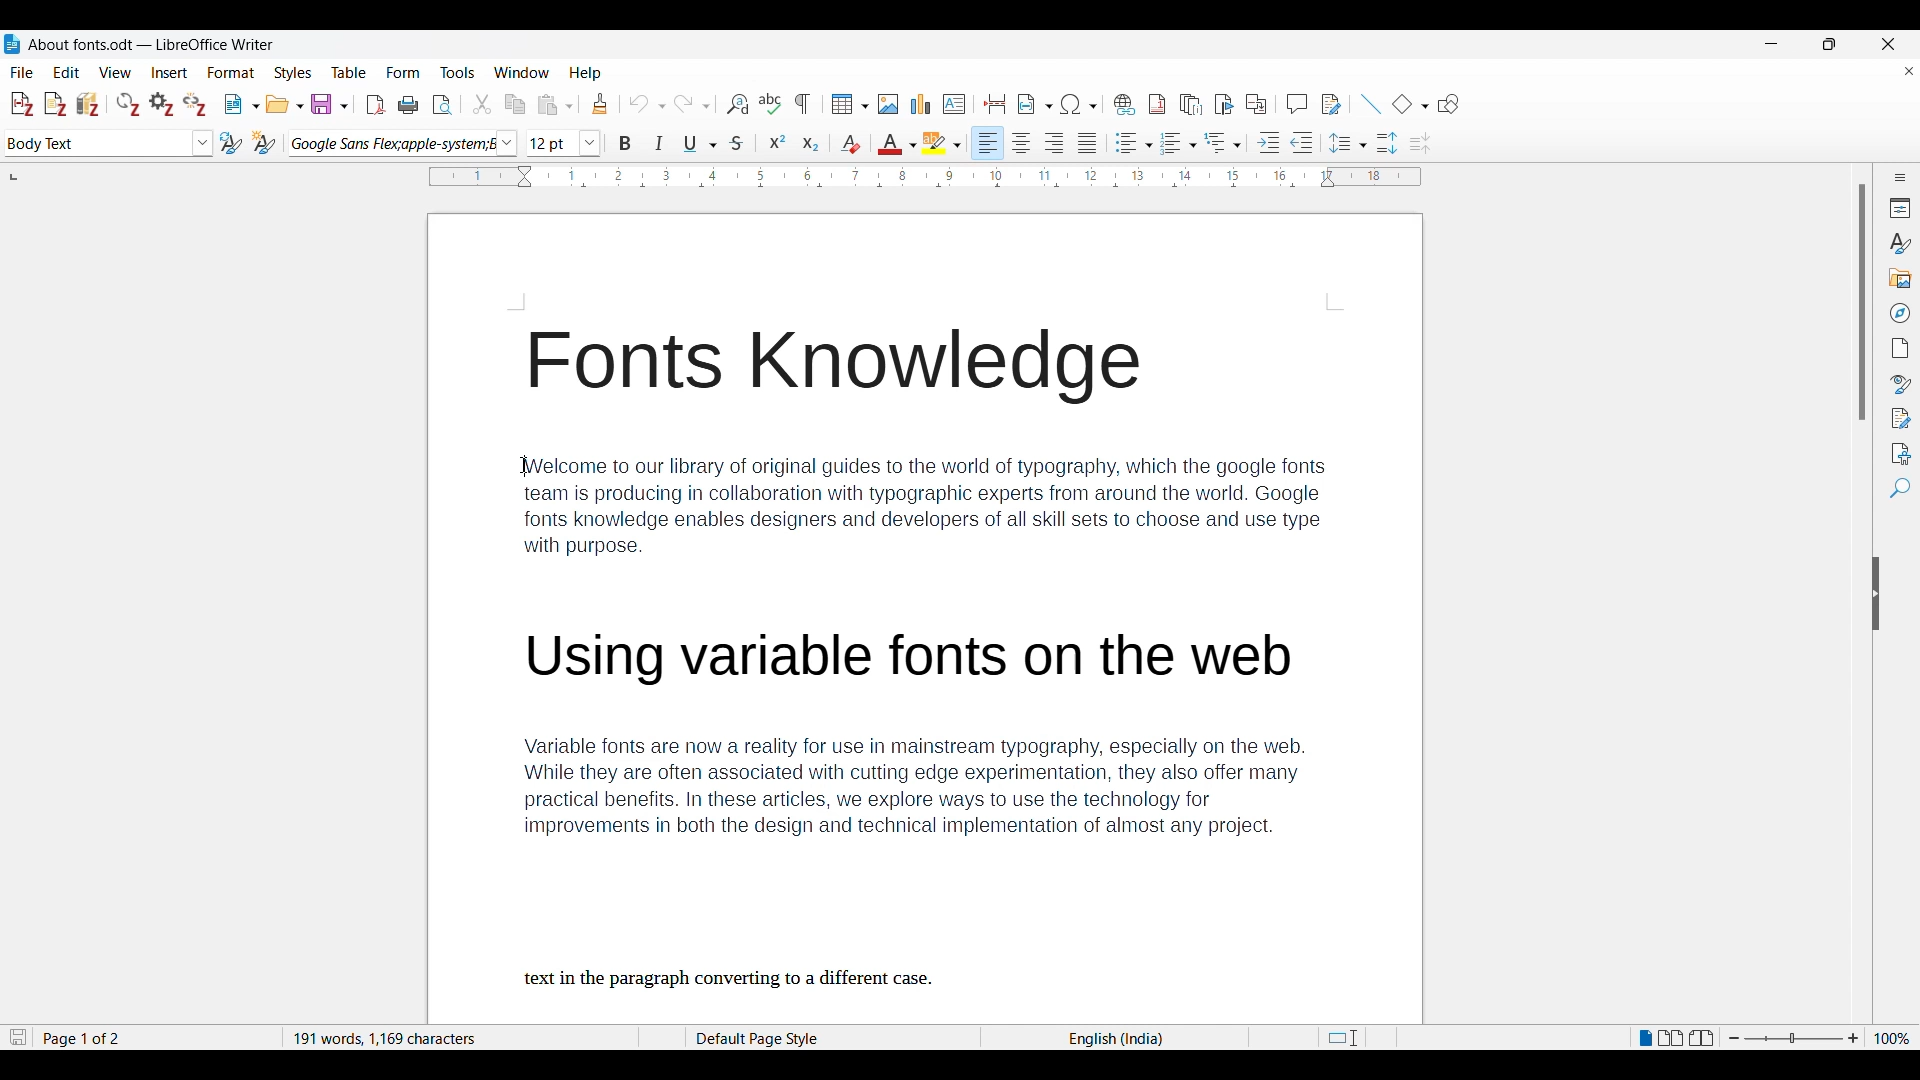 The image size is (1920, 1080). I want to click on Toggle print preview, so click(444, 105).